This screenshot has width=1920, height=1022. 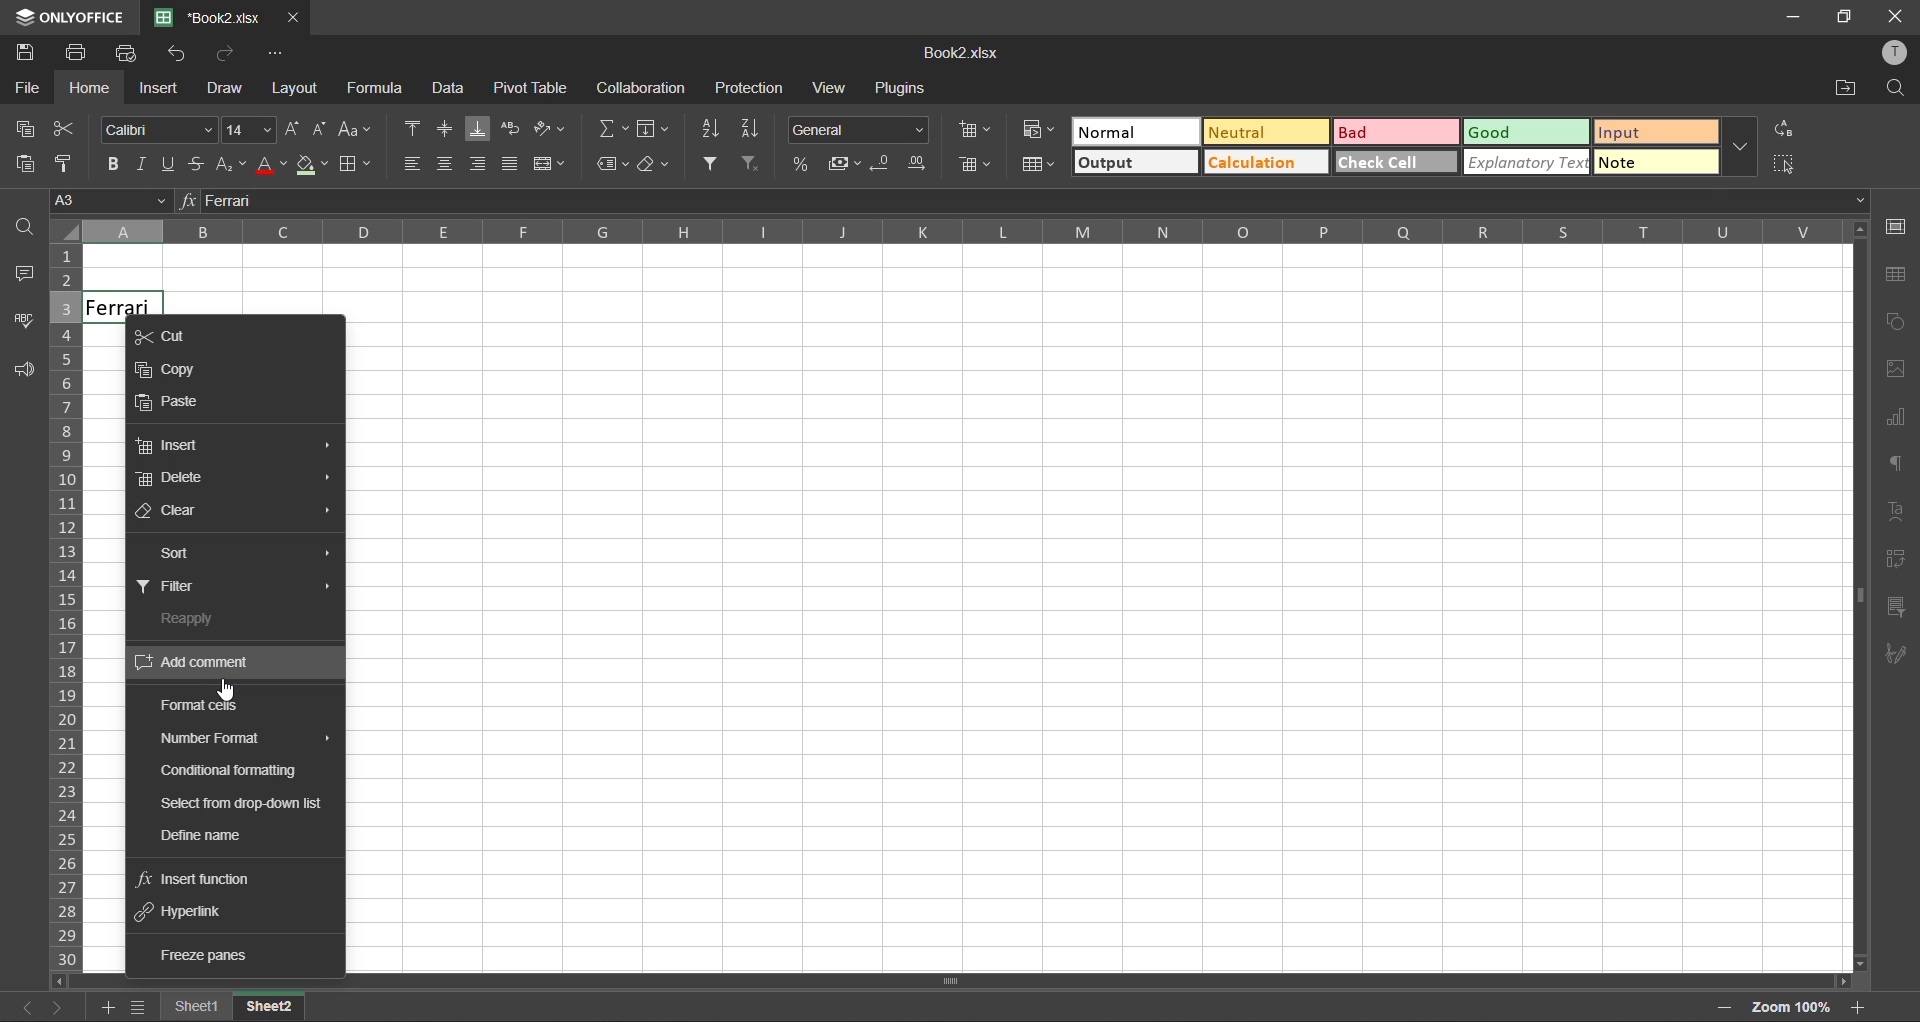 What do you see at coordinates (205, 836) in the screenshot?
I see `define name` at bounding box center [205, 836].